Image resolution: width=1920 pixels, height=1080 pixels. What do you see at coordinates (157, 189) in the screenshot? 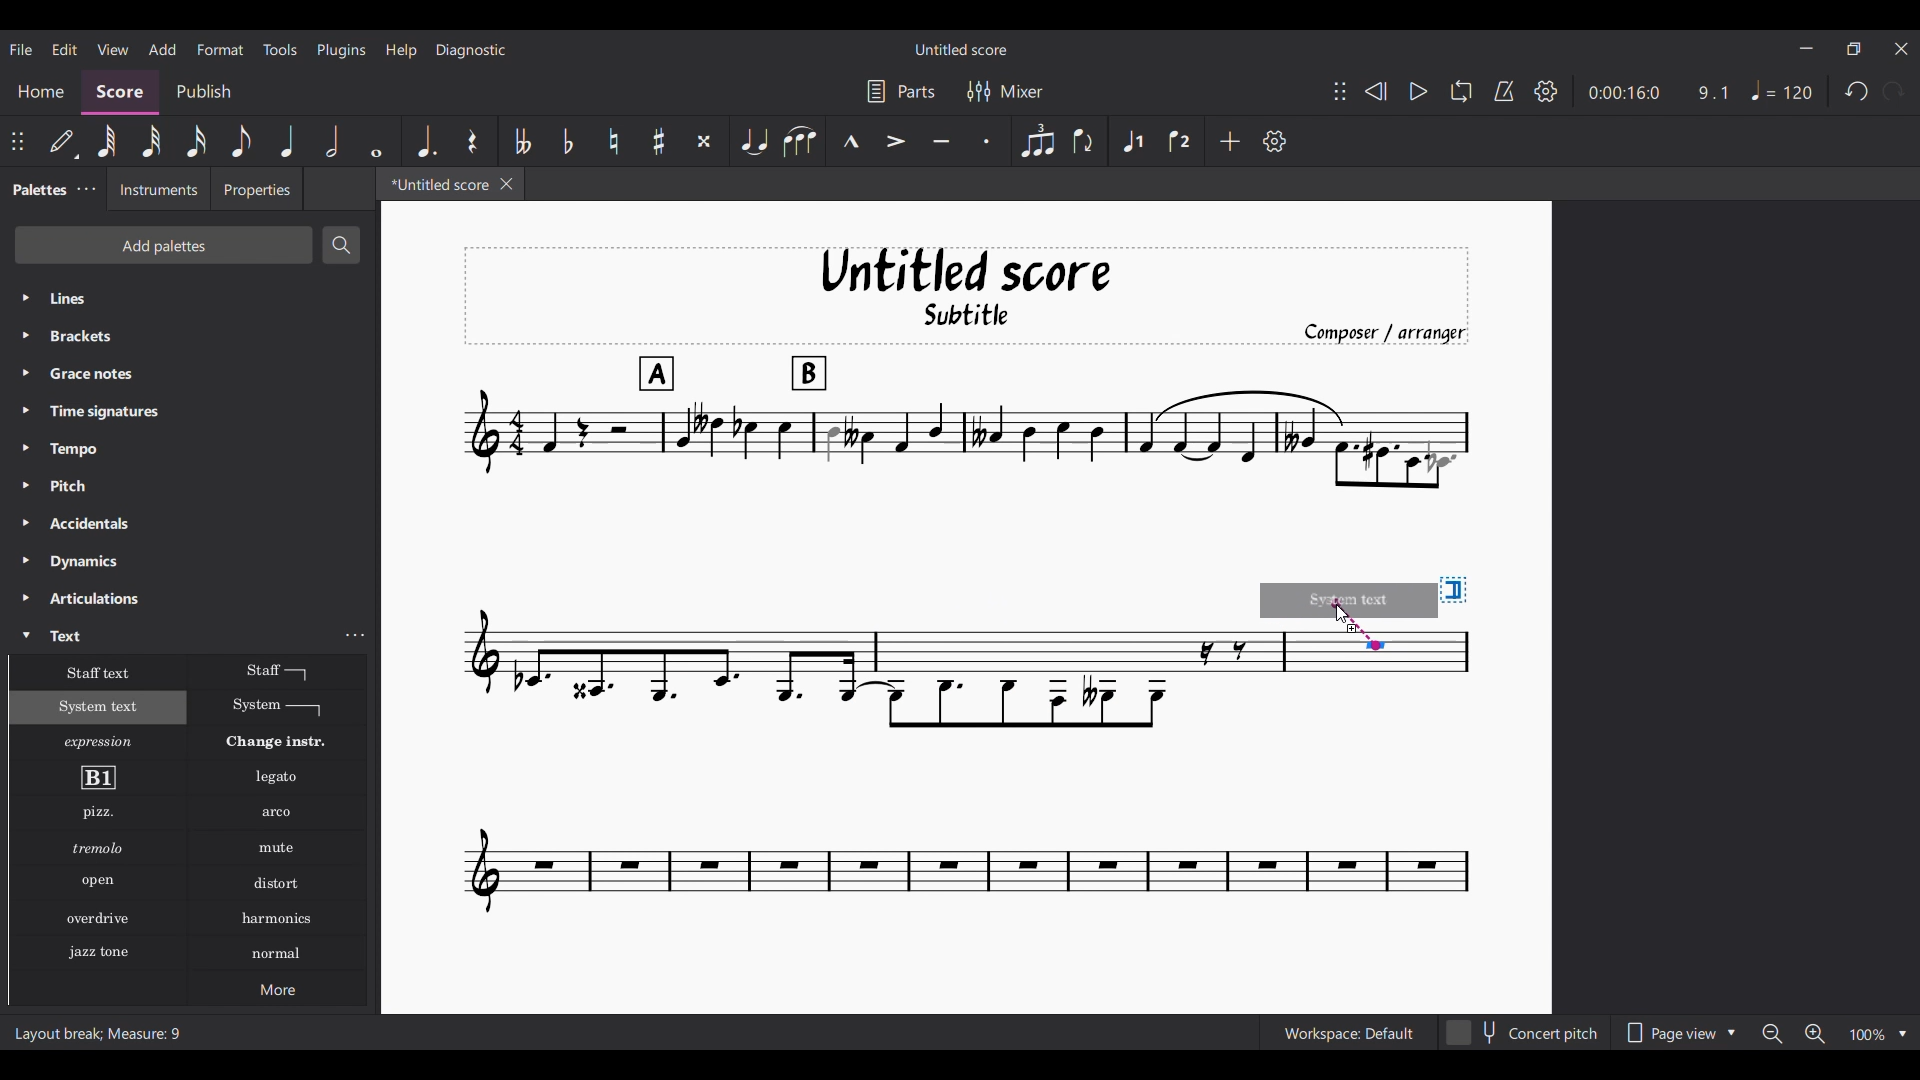
I see `Instruments` at bounding box center [157, 189].